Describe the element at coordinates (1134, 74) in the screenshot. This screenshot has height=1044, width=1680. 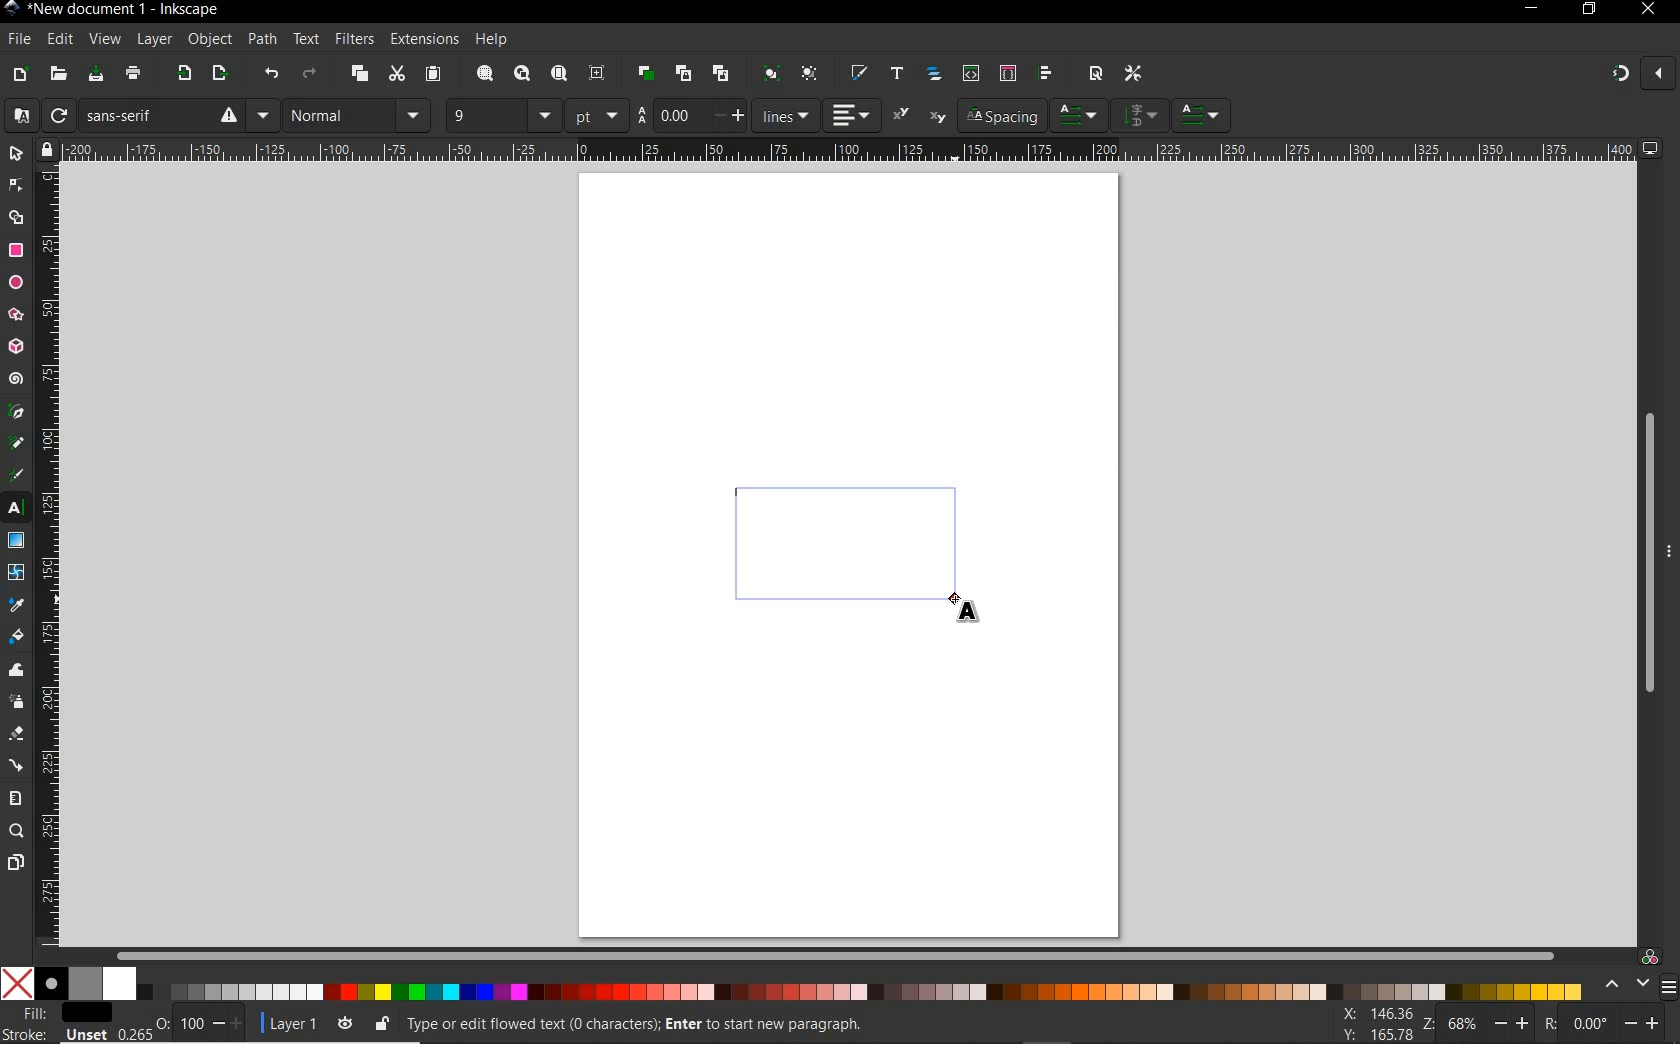
I see `open preferences` at that location.